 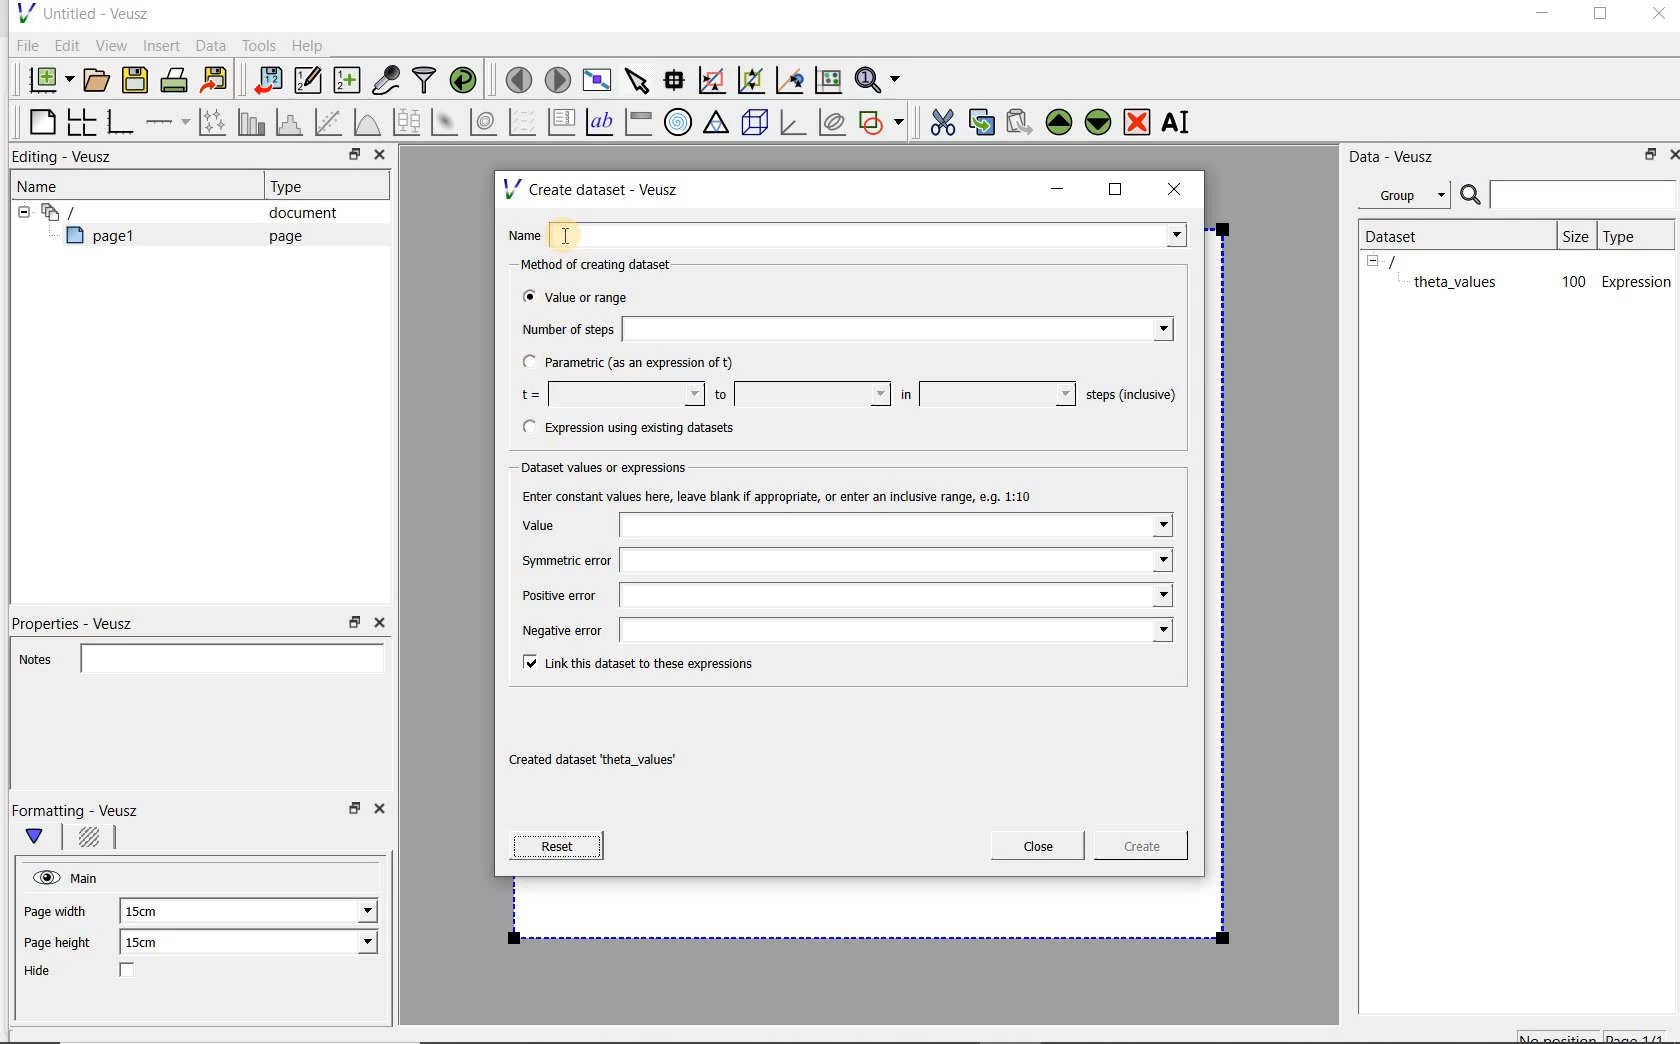 What do you see at coordinates (169, 122) in the screenshot?
I see `add an axis to a plot` at bounding box center [169, 122].